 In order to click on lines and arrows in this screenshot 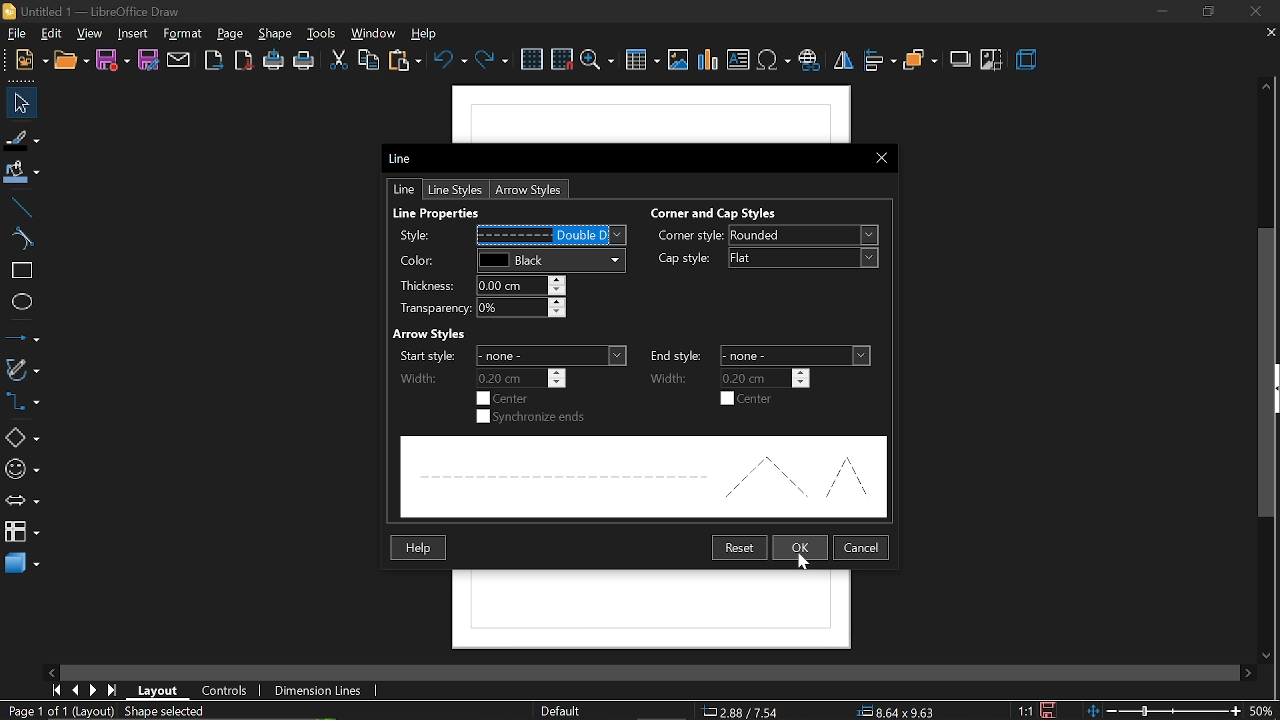, I will do `click(24, 336)`.